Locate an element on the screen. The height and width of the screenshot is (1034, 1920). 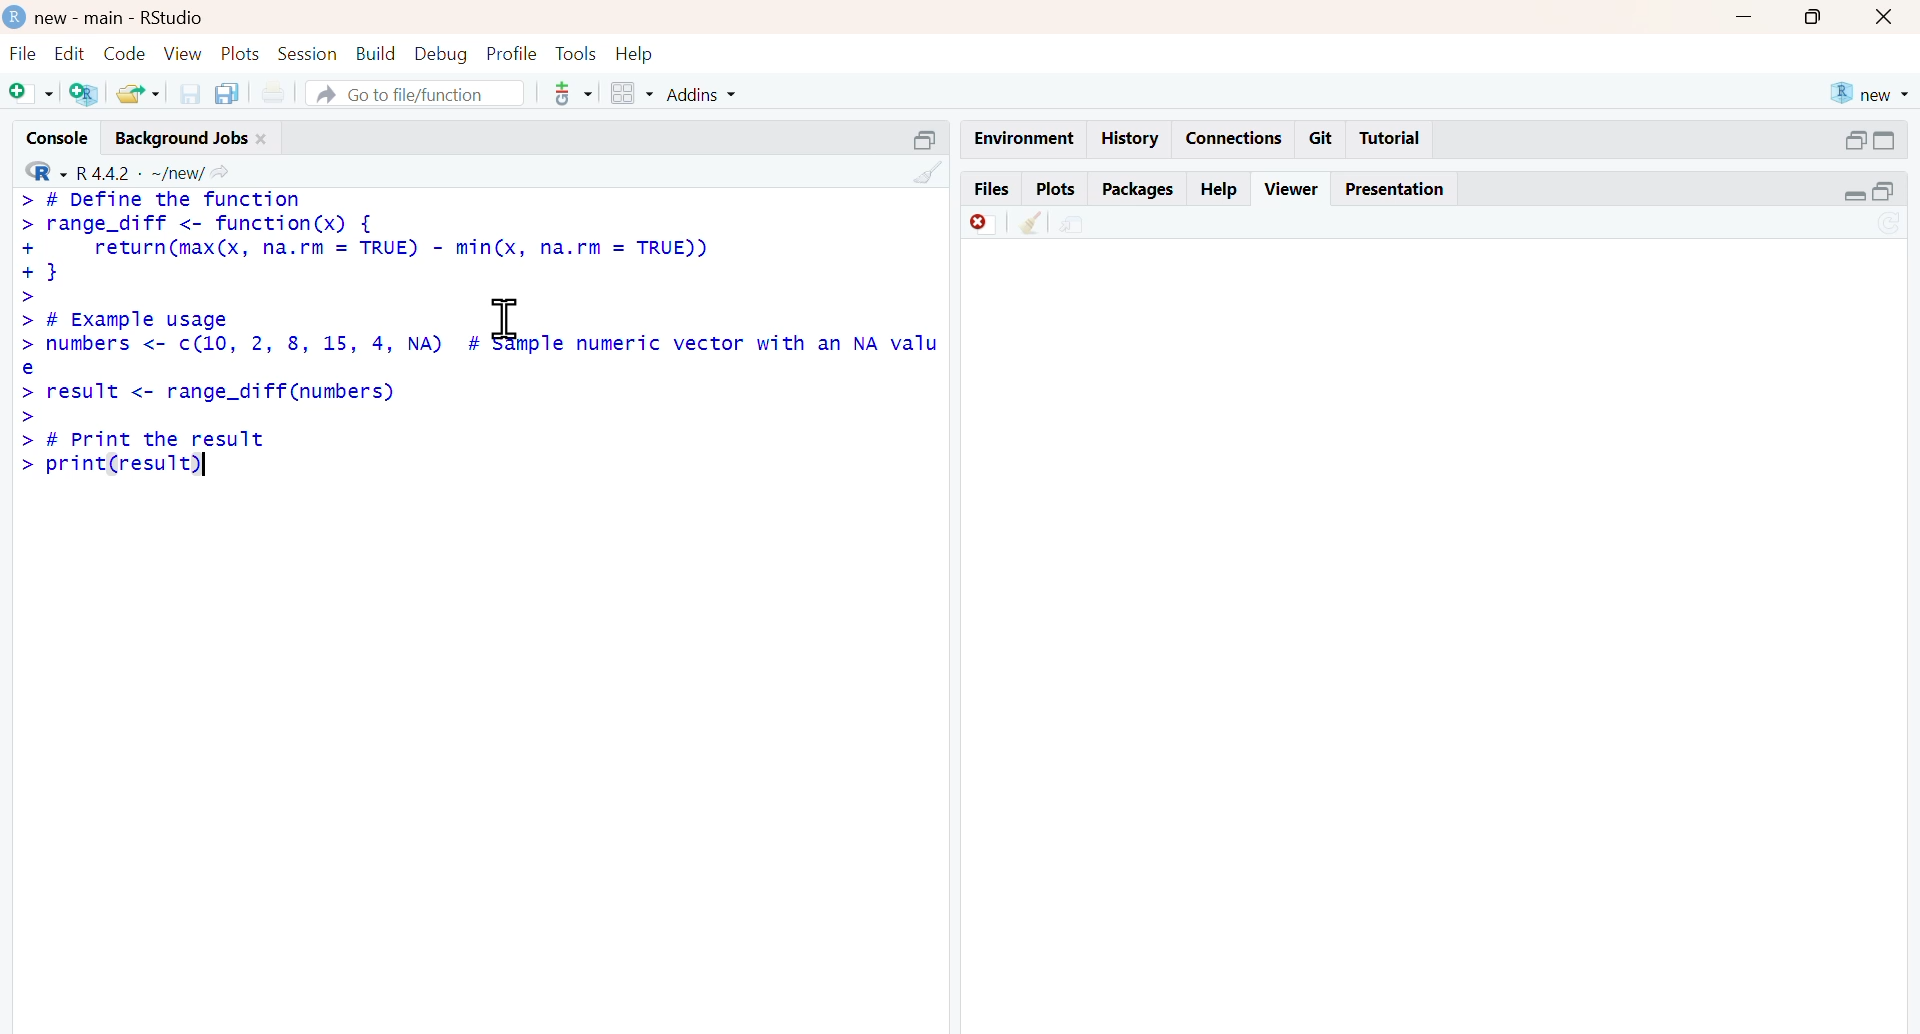
add file as is located at coordinates (33, 94).